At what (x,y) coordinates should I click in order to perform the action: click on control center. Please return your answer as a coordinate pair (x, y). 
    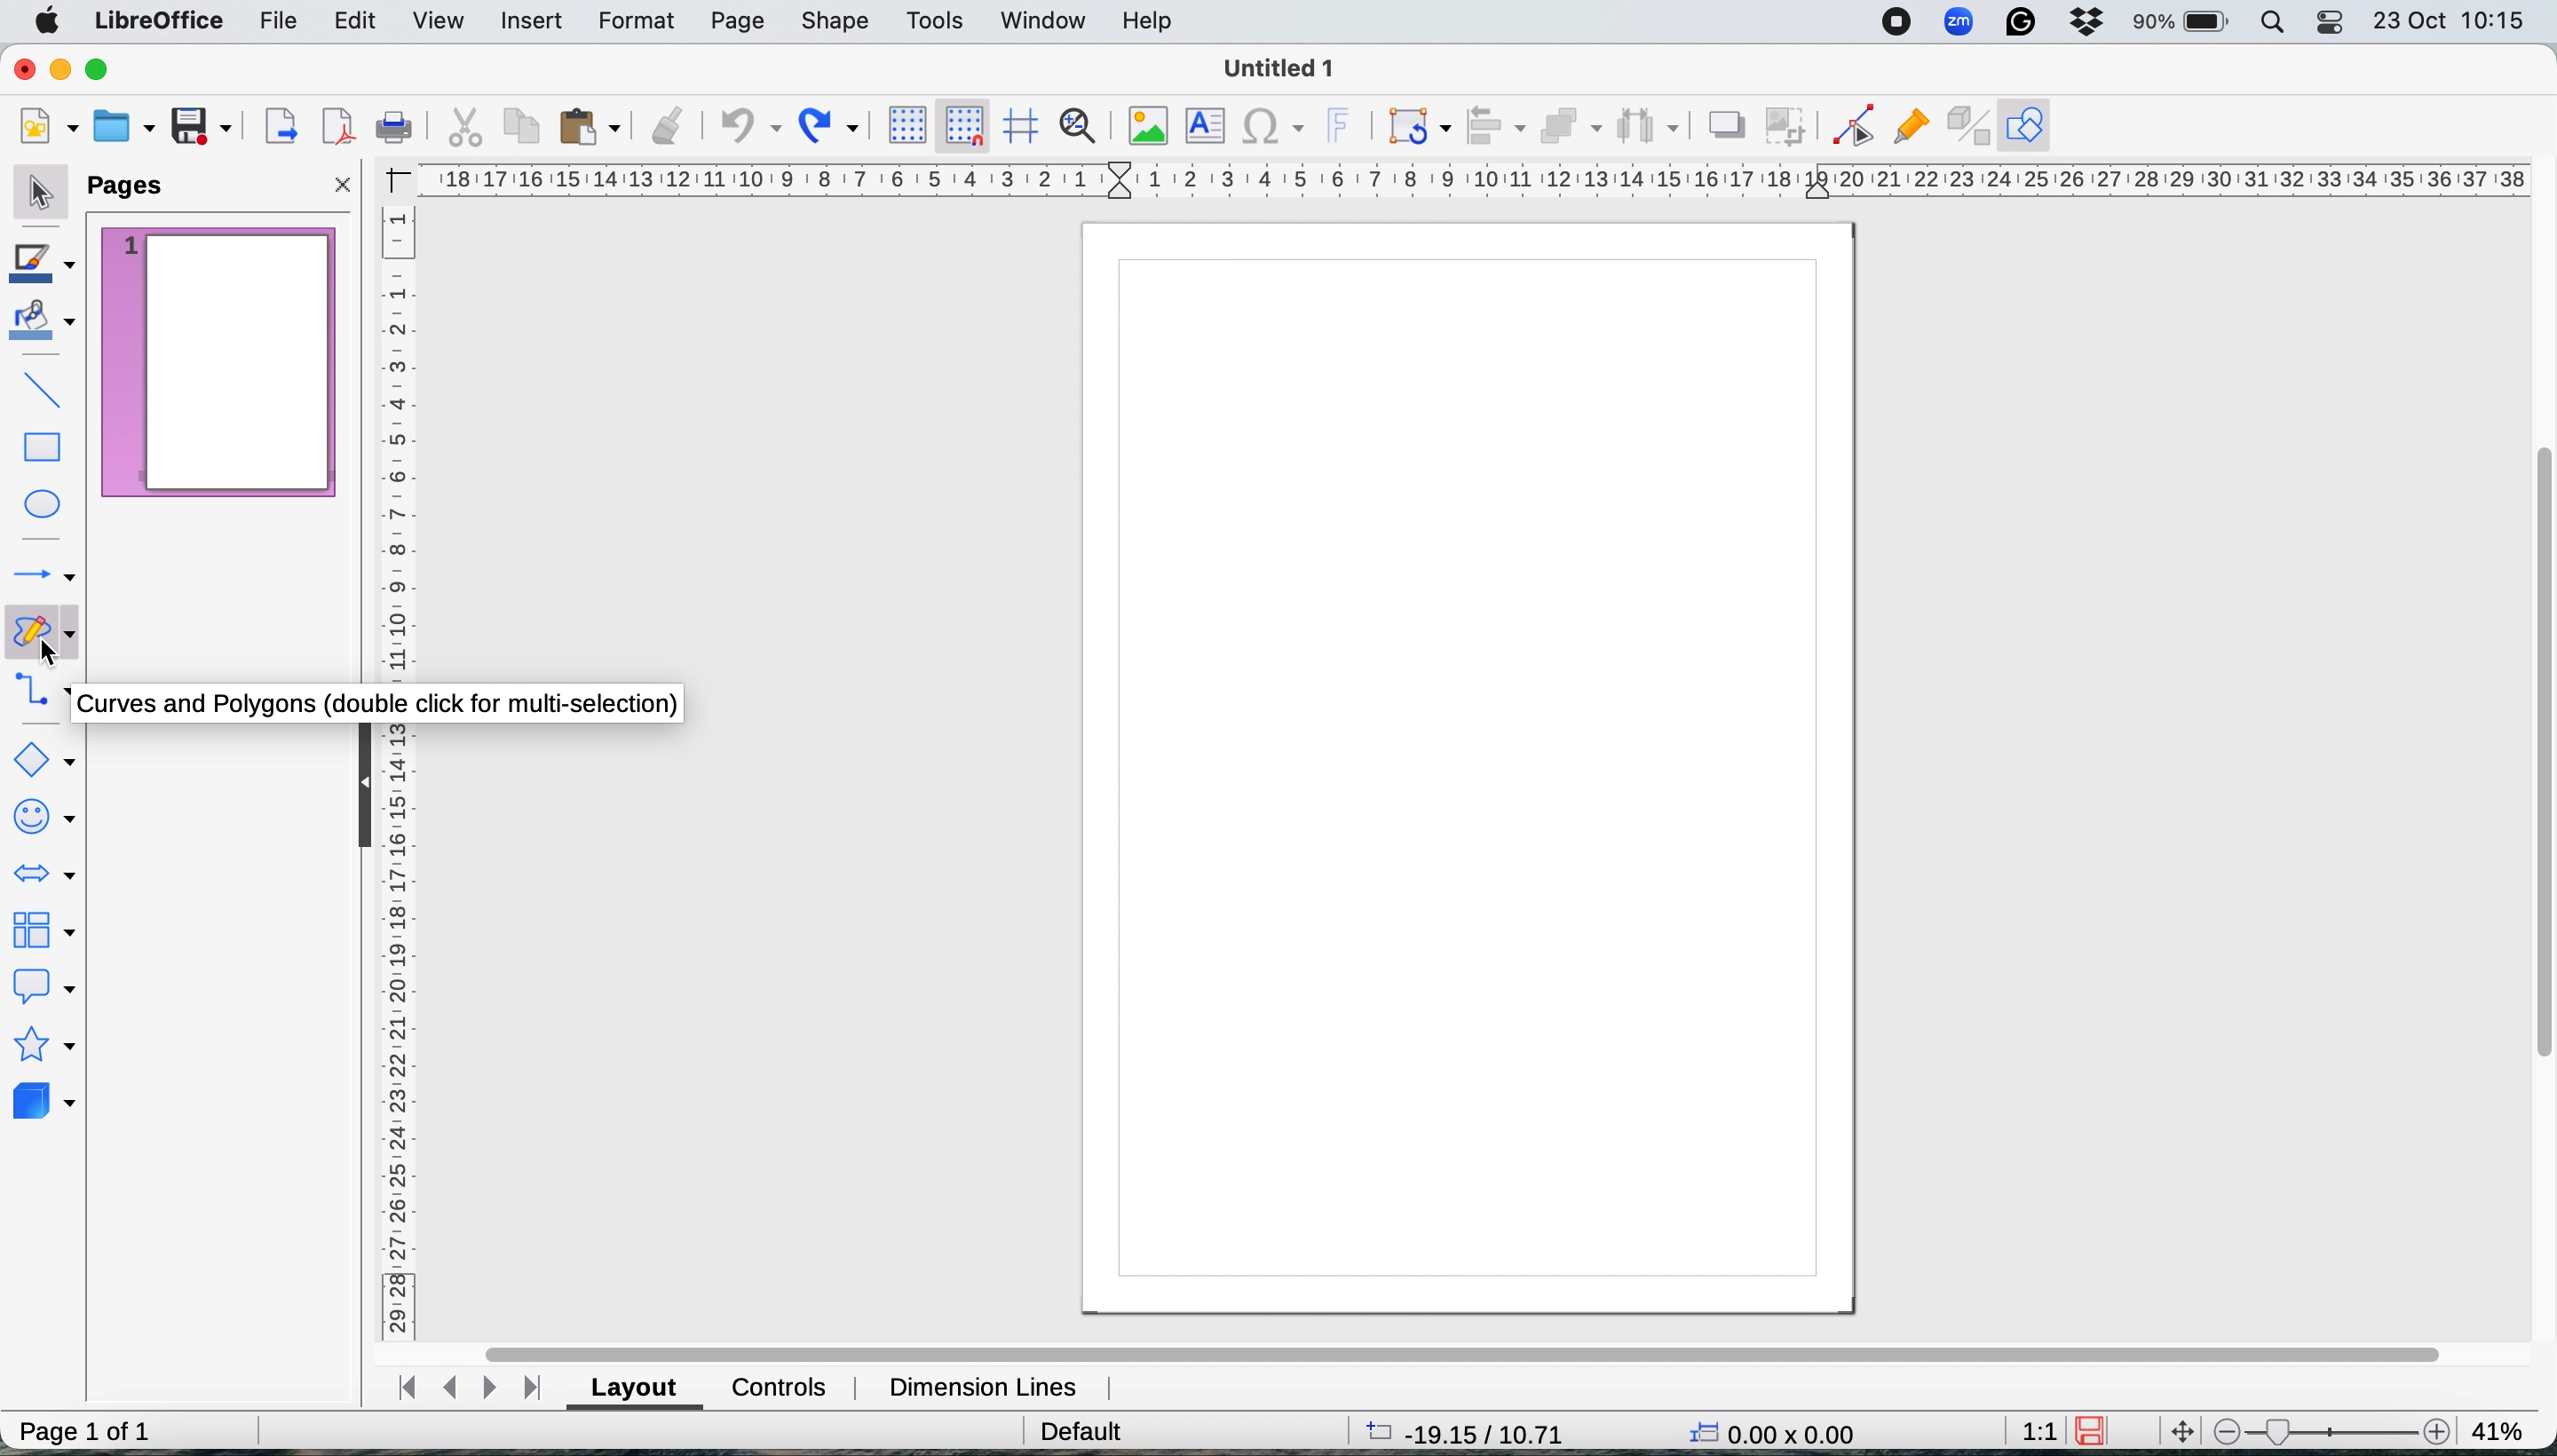
    Looking at the image, I should click on (2332, 28).